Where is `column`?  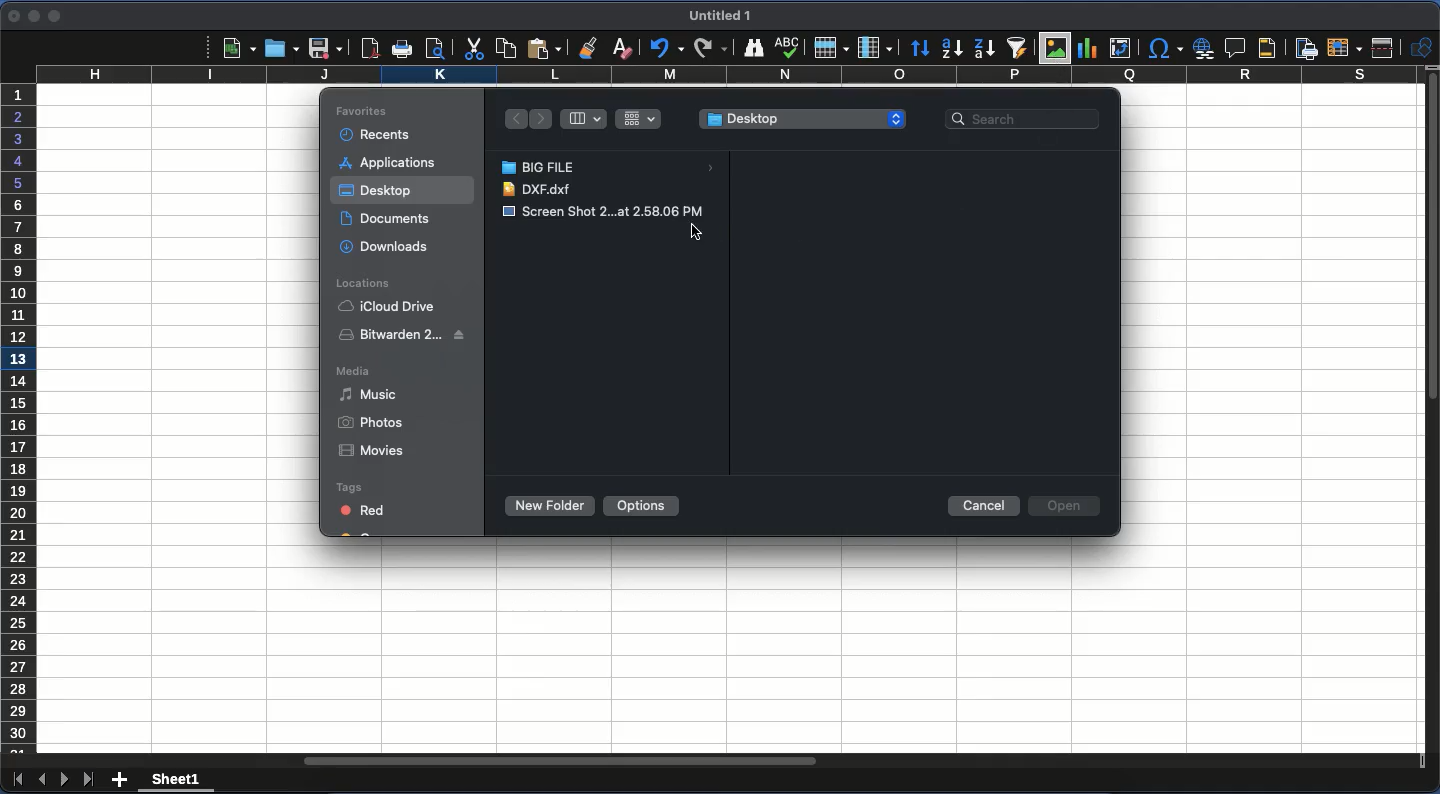 column is located at coordinates (725, 76).